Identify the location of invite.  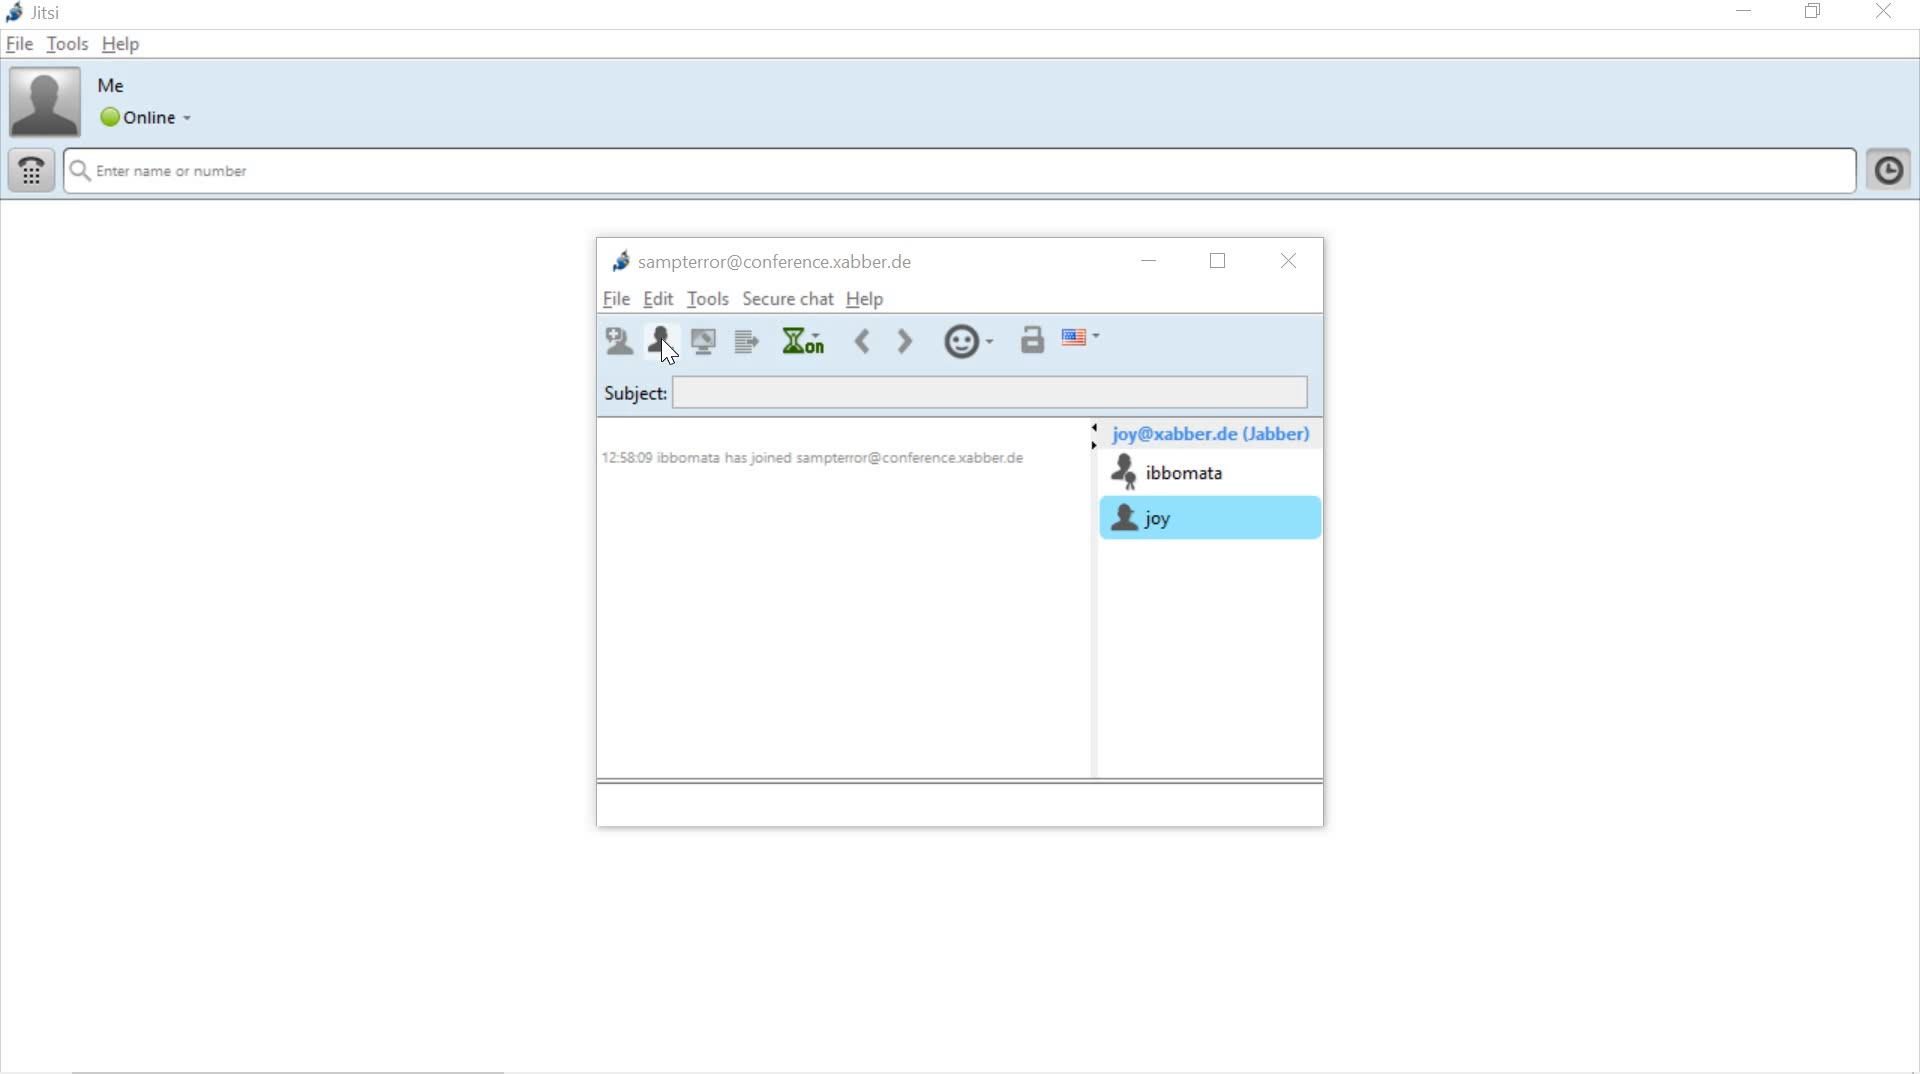
(618, 341).